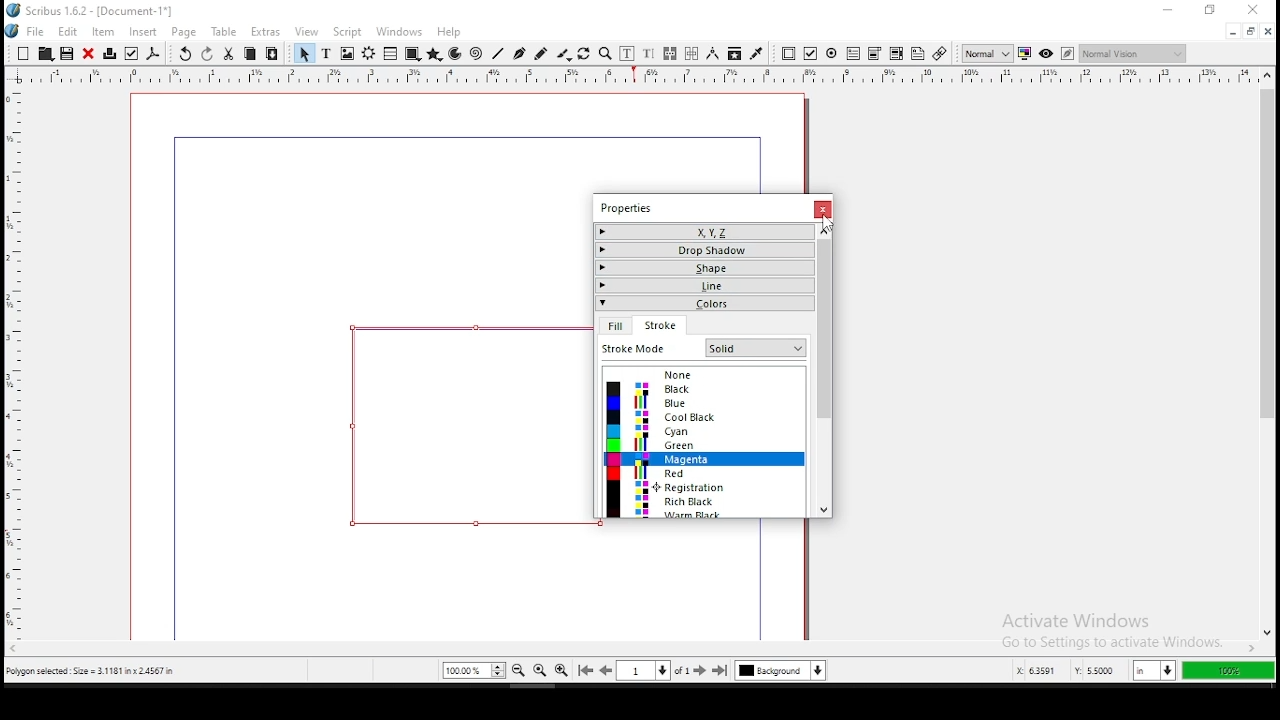  What do you see at coordinates (88, 54) in the screenshot?
I see `close` at bounding box center [88, 54].